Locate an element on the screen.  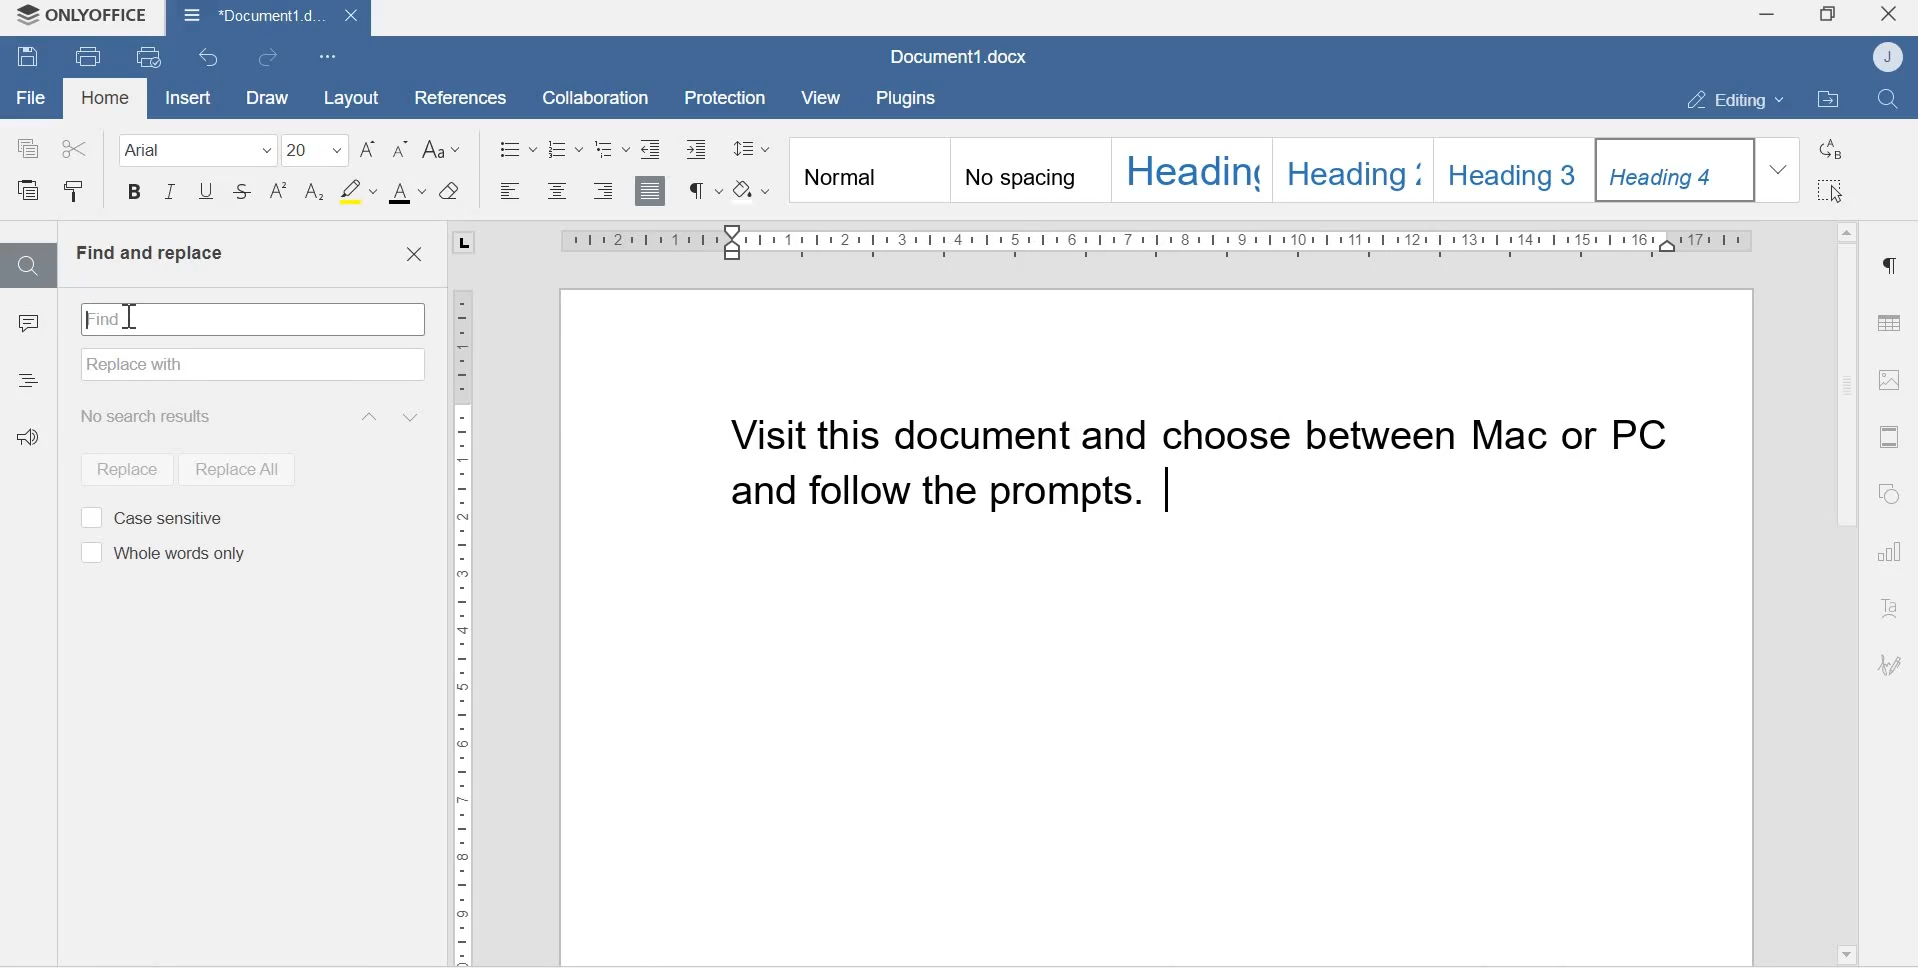
Heading 4 is located at coordinates (1677, 170).